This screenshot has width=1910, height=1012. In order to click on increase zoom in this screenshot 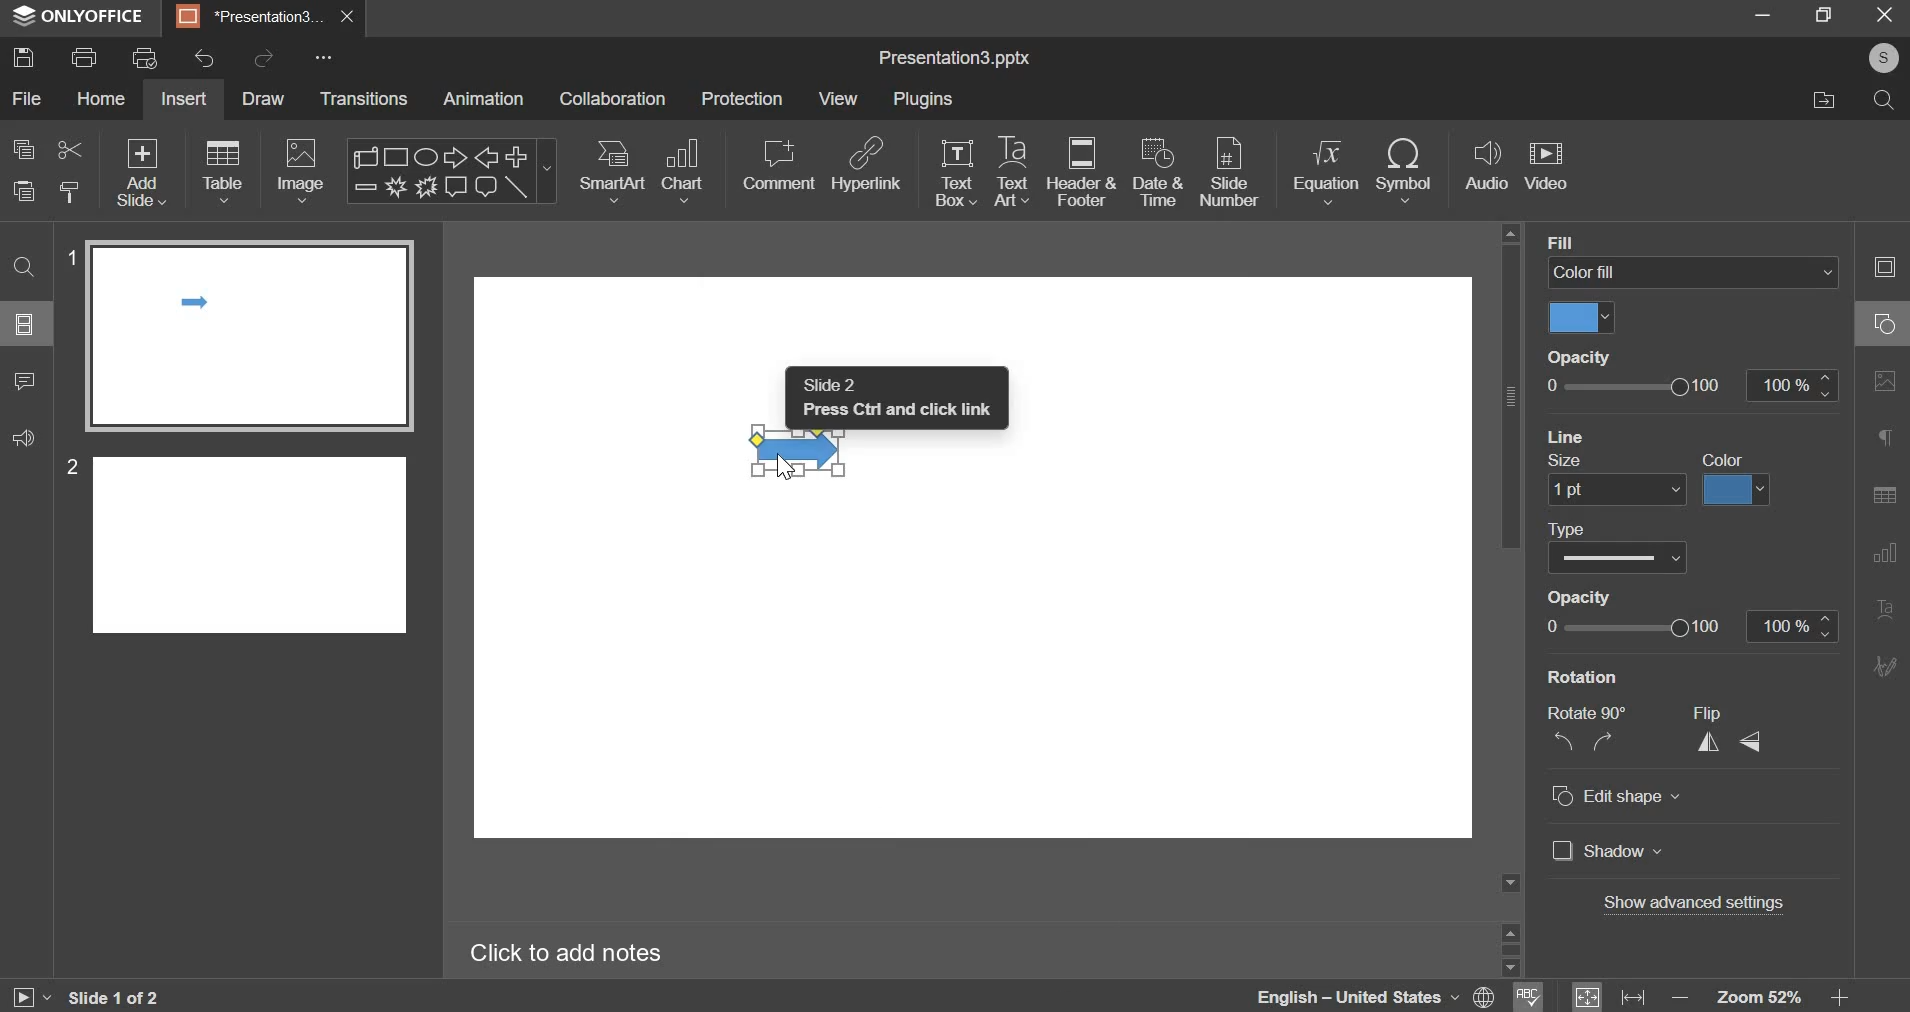, I will do `click(1840, 998)`.